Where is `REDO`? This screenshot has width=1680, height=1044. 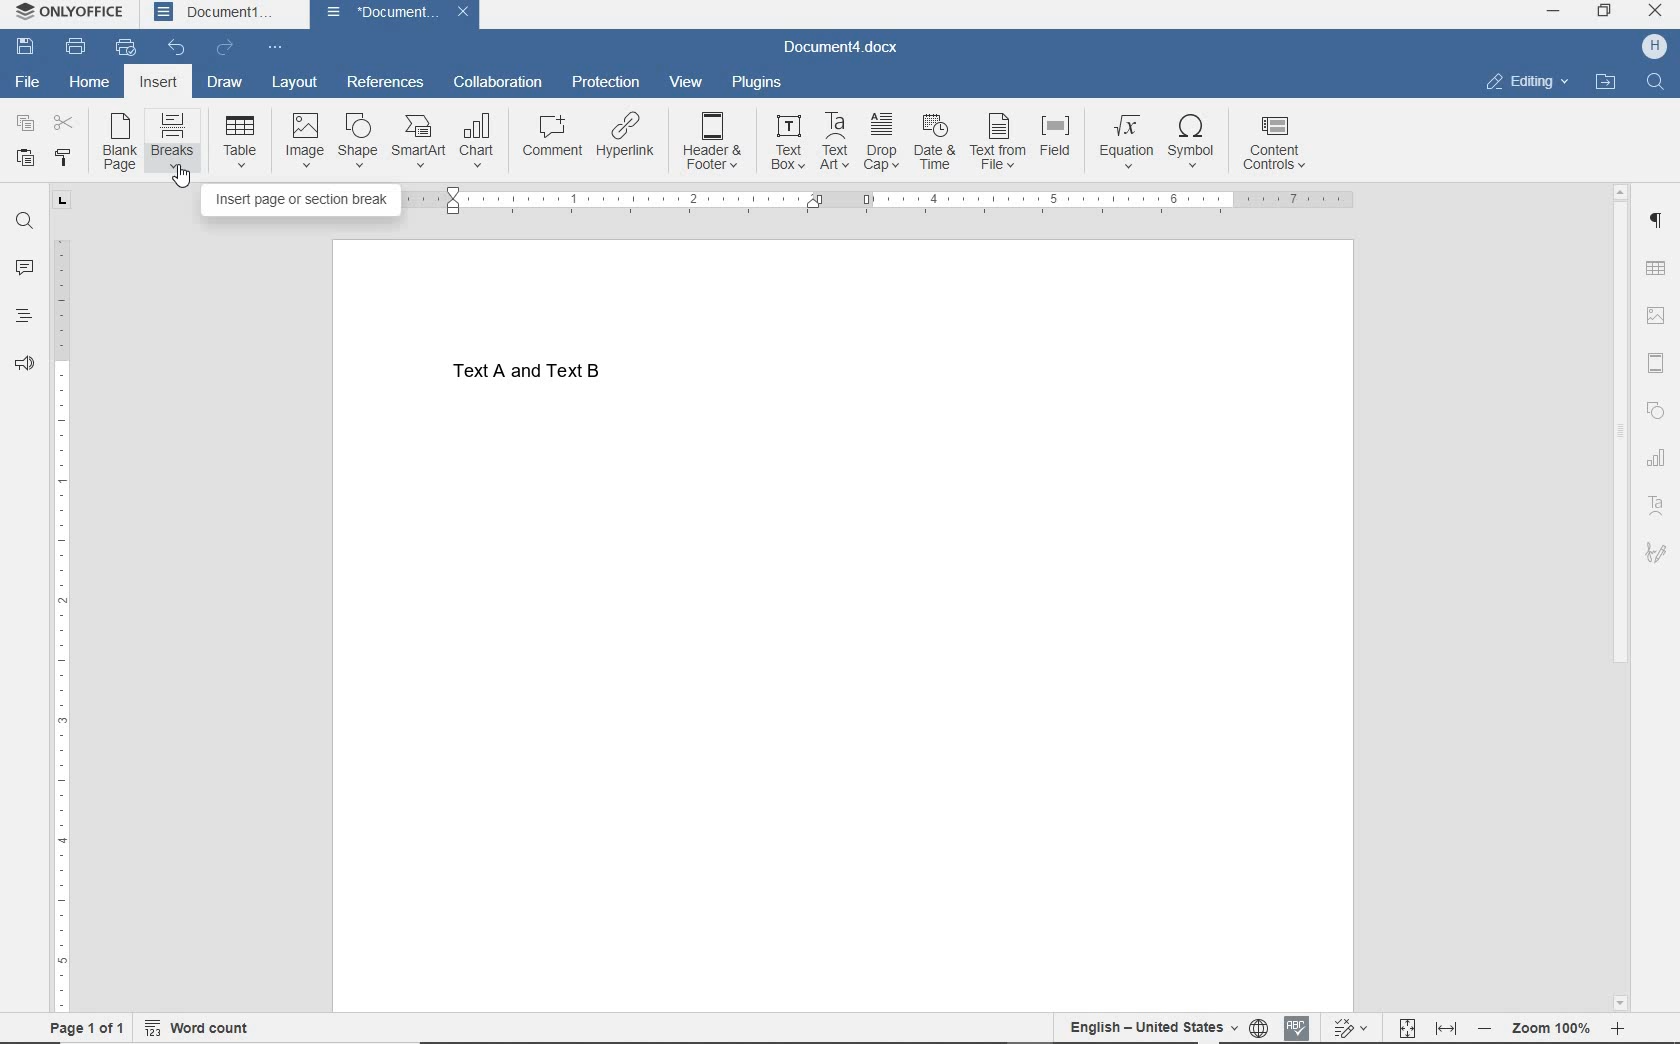
REDO is located at coordinates (228, 48).